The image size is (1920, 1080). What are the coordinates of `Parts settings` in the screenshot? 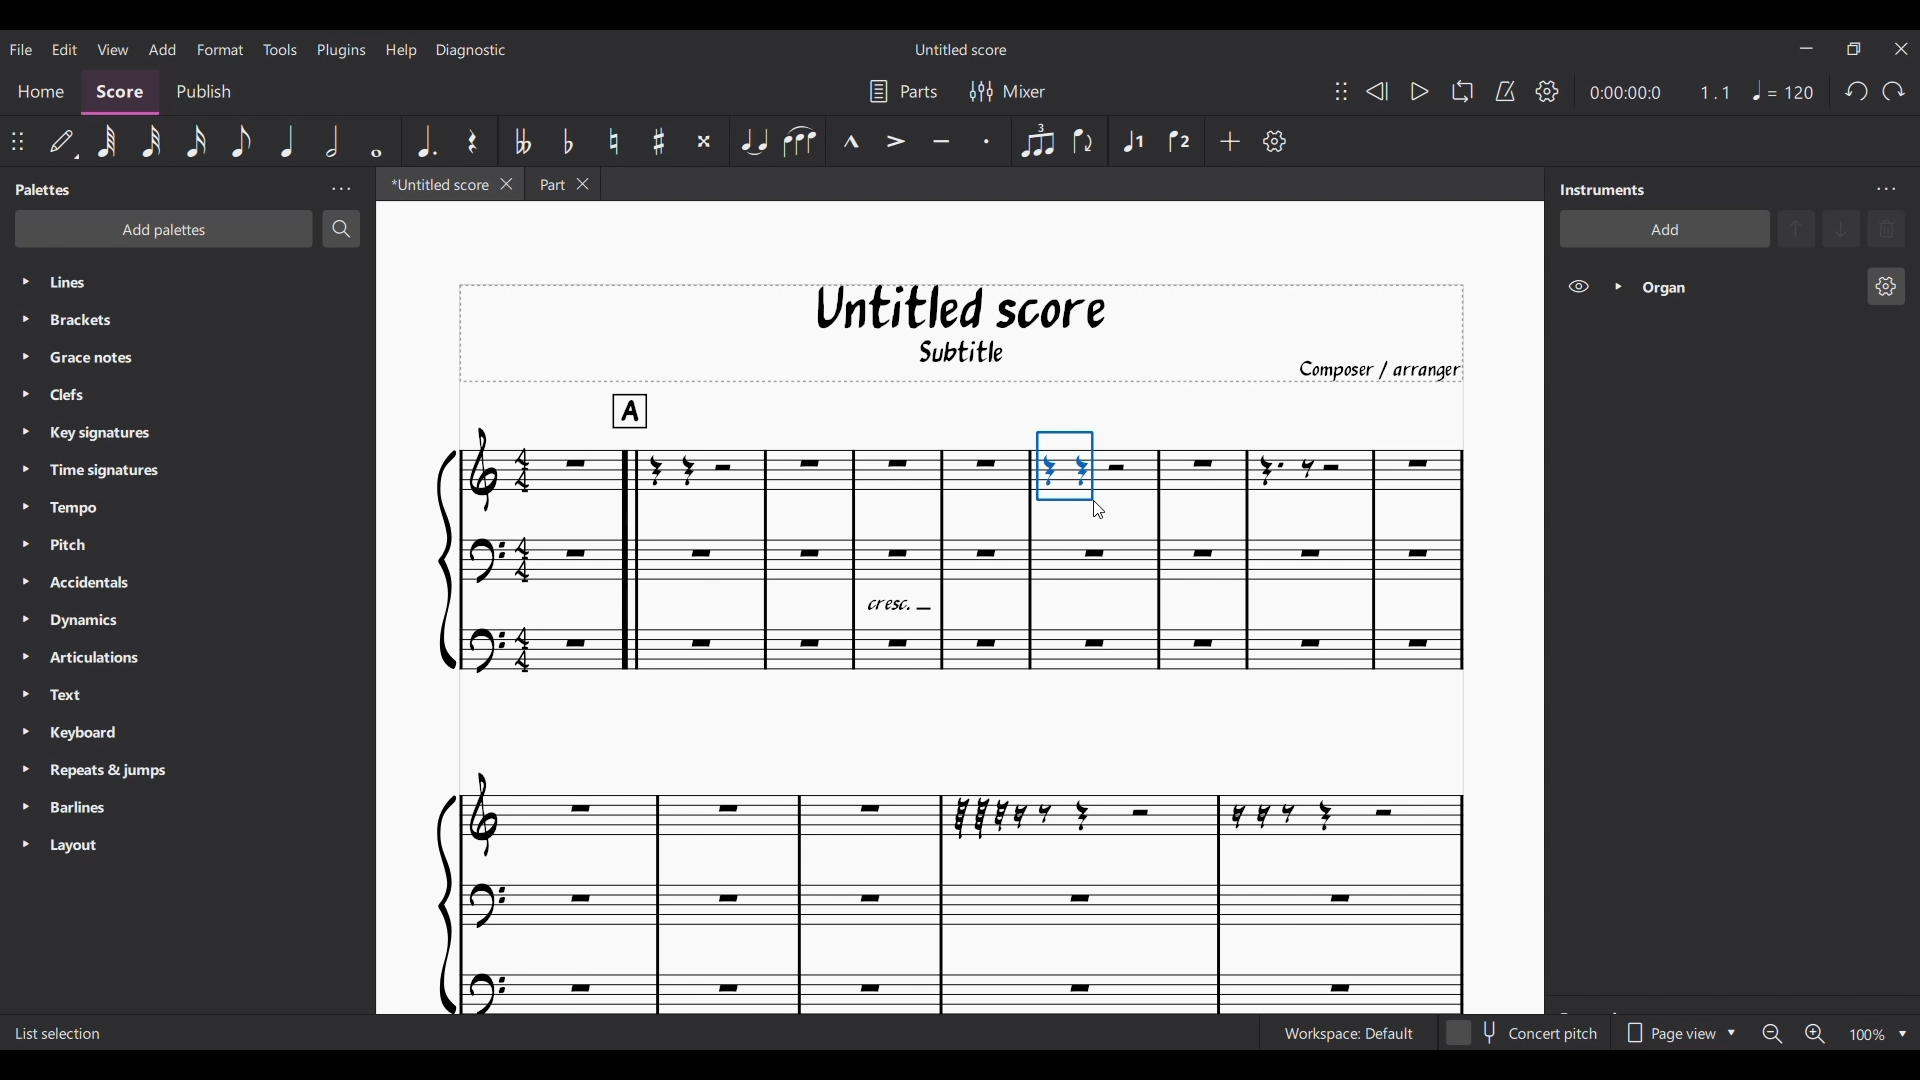 It's located at (903, 92).